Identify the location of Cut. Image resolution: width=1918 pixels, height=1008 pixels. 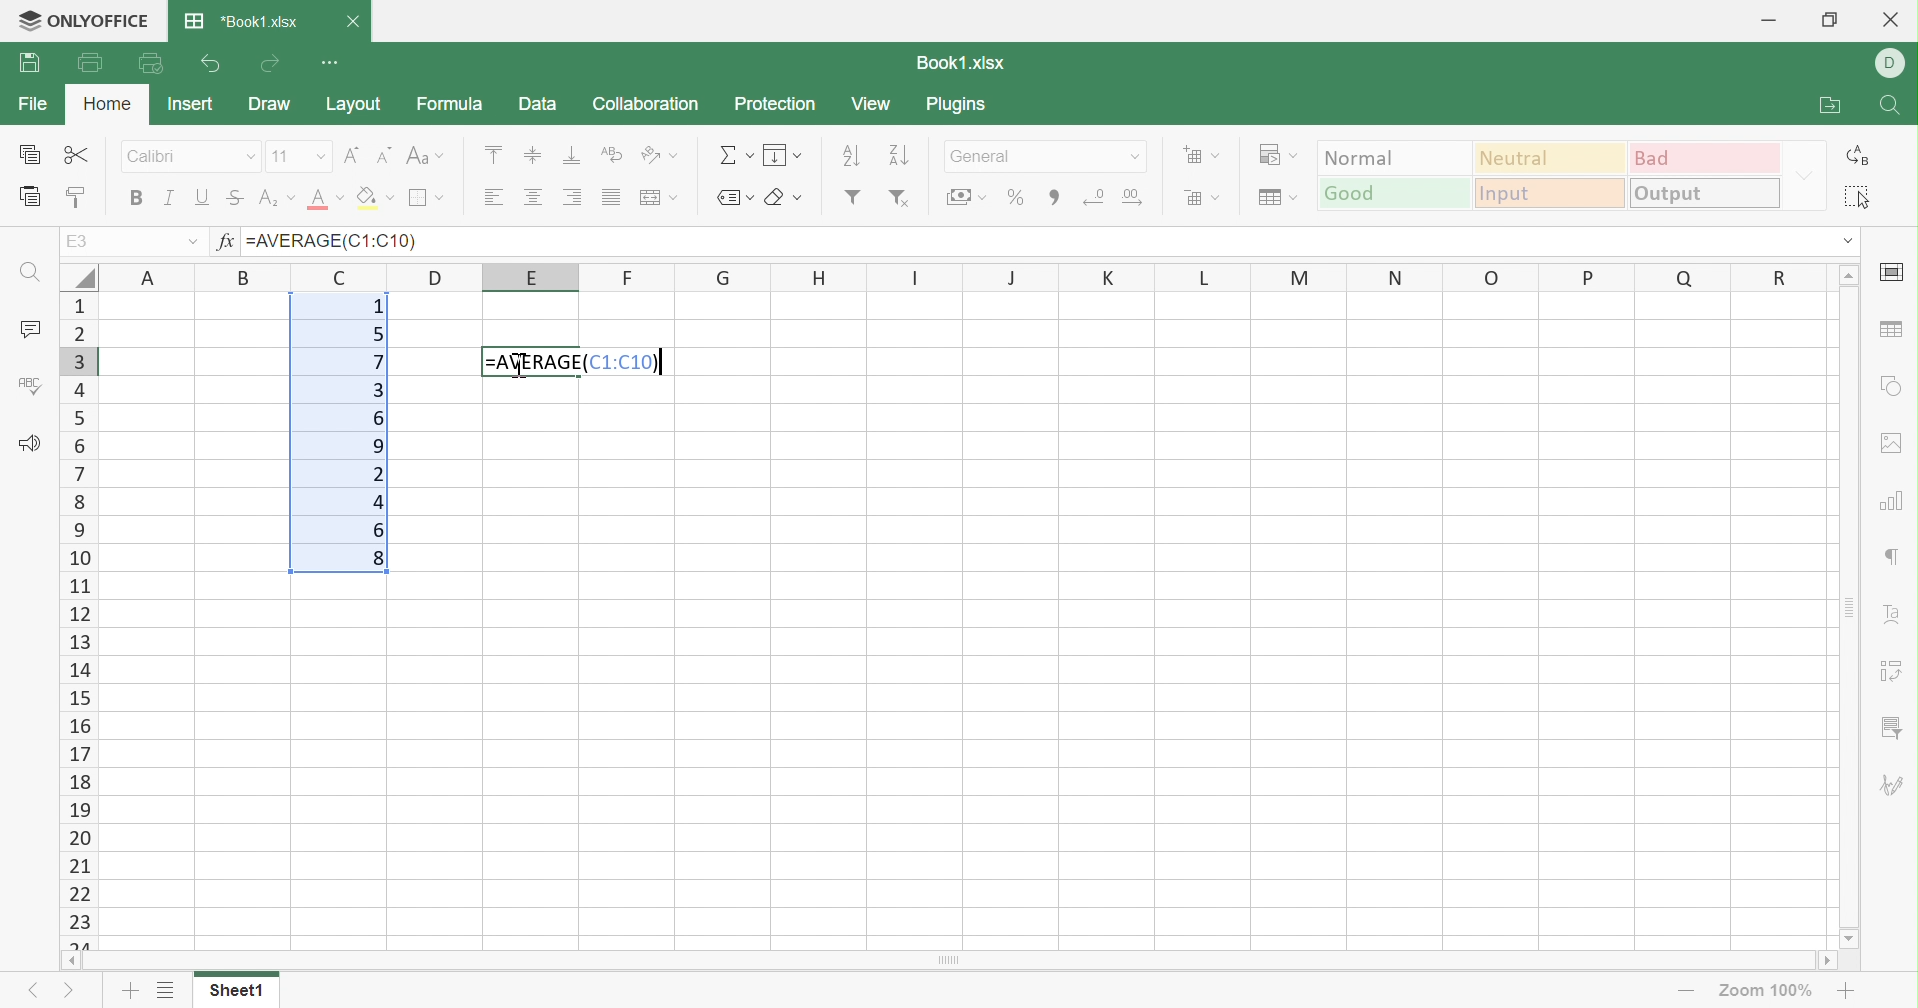
(80, 153).